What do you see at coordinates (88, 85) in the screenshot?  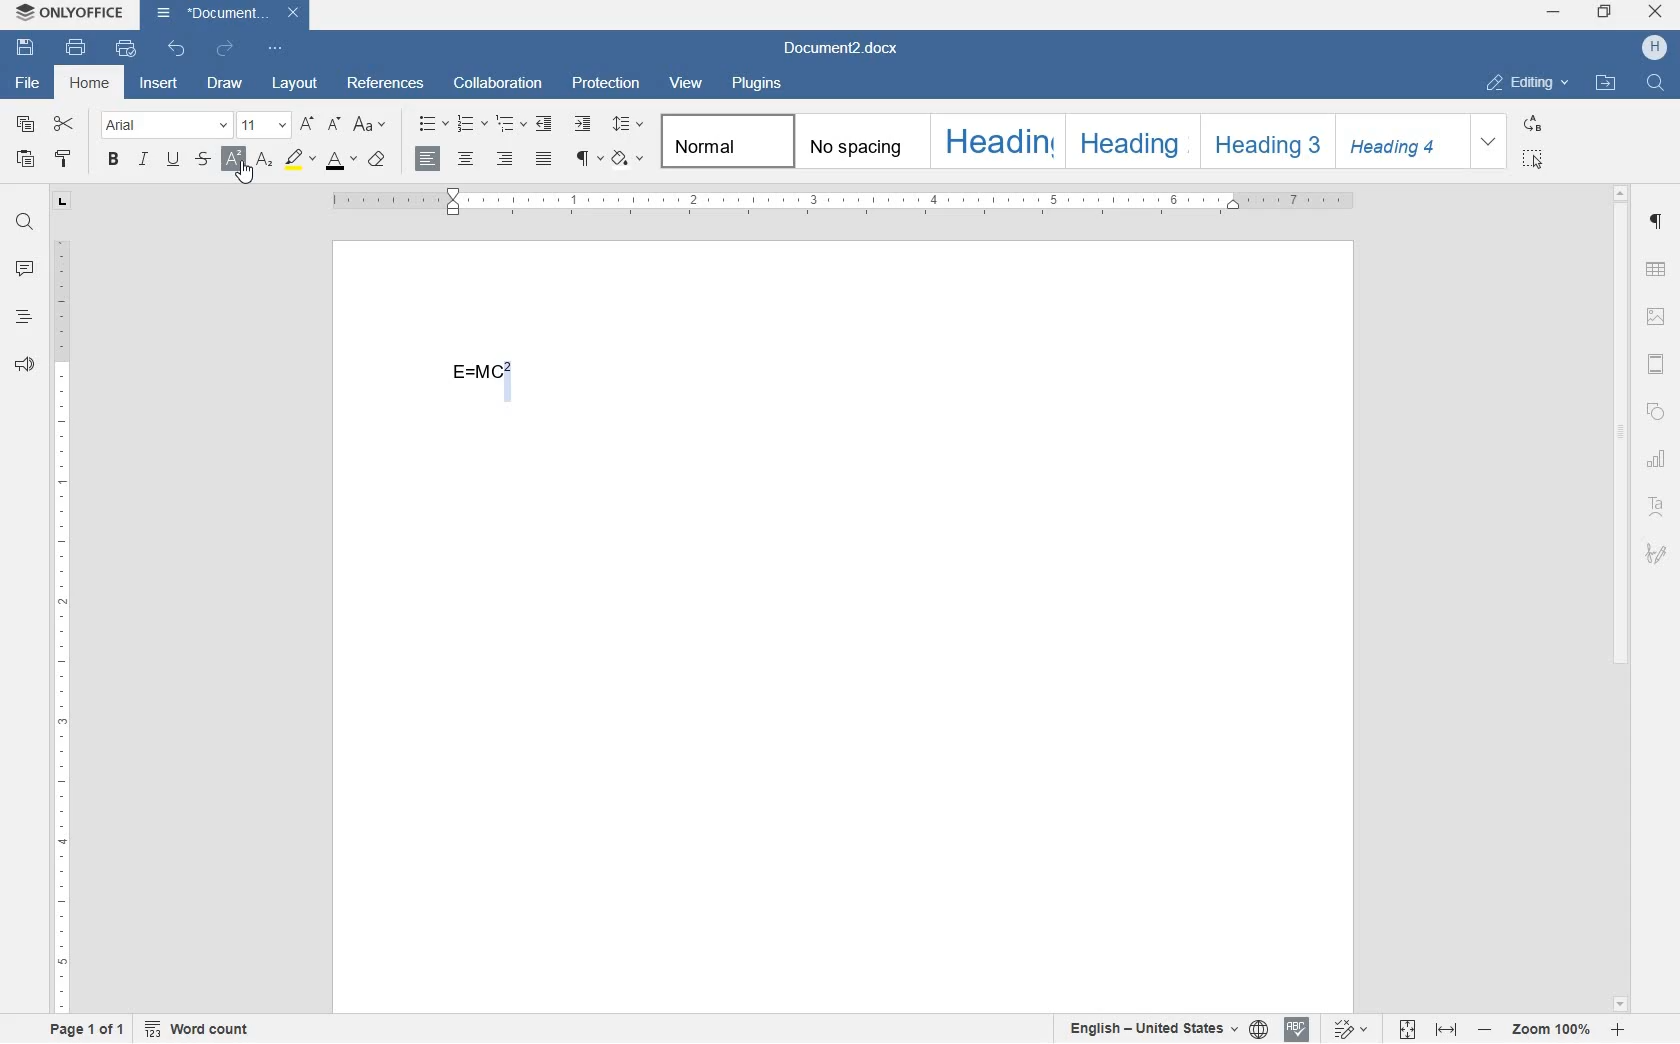 I see `home` at bounding box center [88, 85].